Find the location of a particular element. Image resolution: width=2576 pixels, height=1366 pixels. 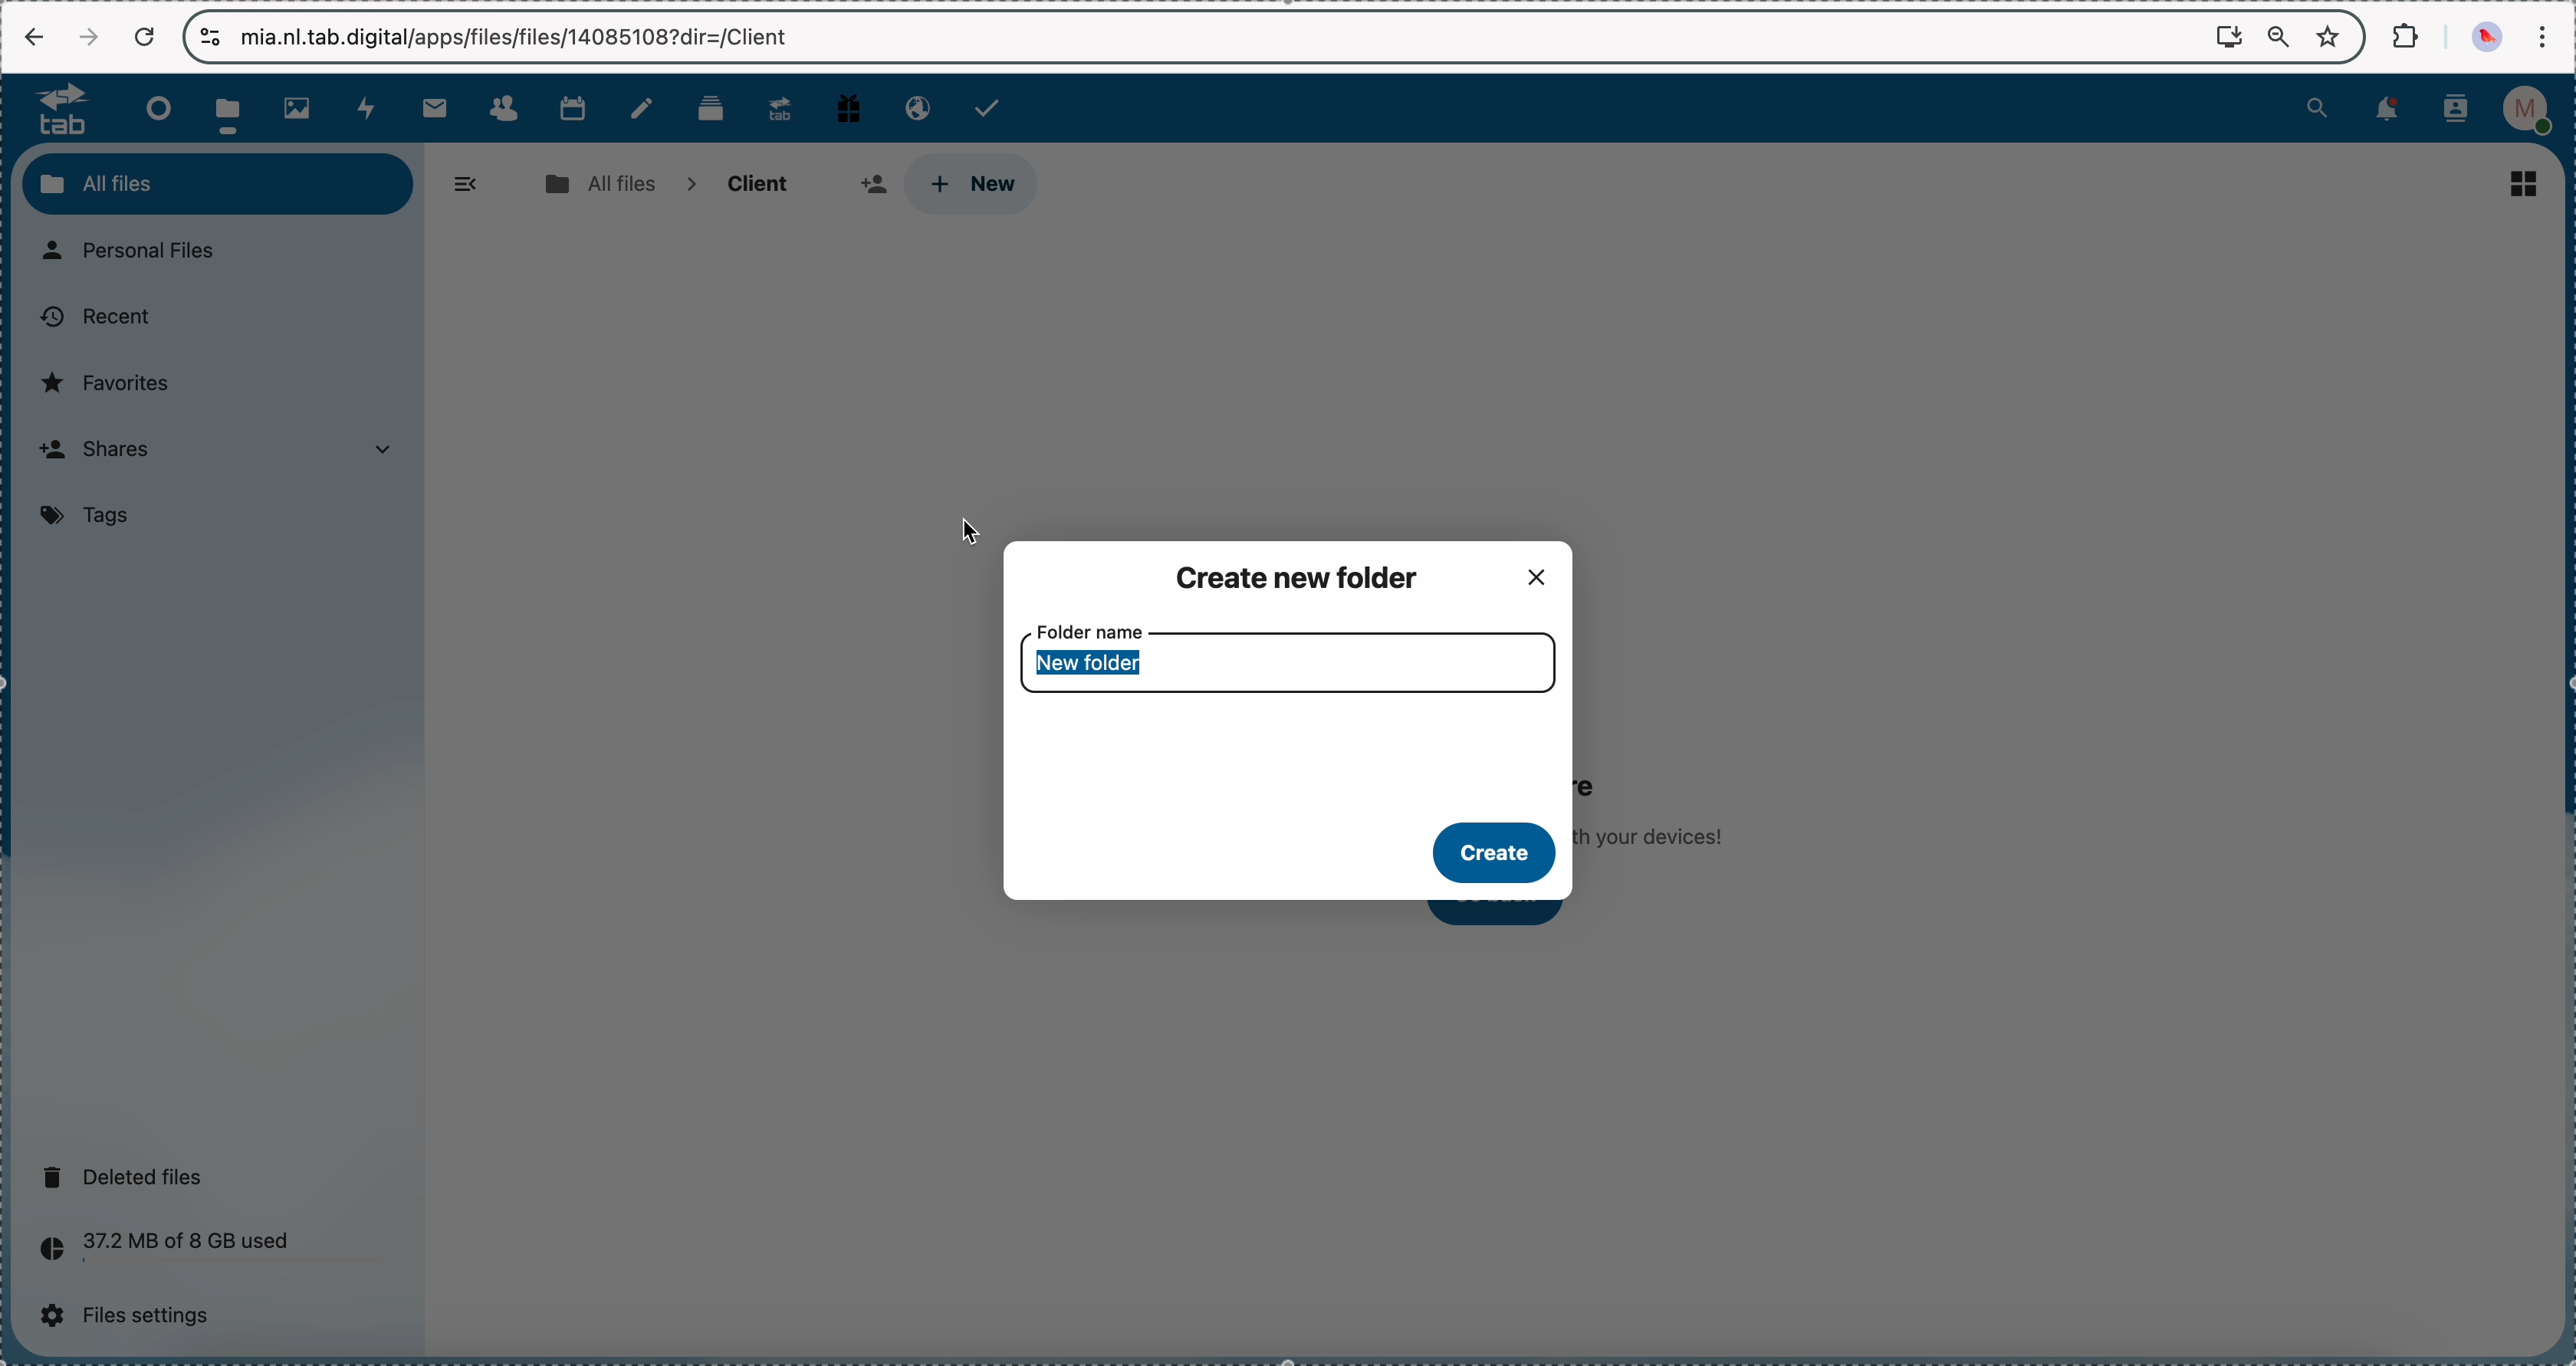

activity is located at coordinates (369, 108).